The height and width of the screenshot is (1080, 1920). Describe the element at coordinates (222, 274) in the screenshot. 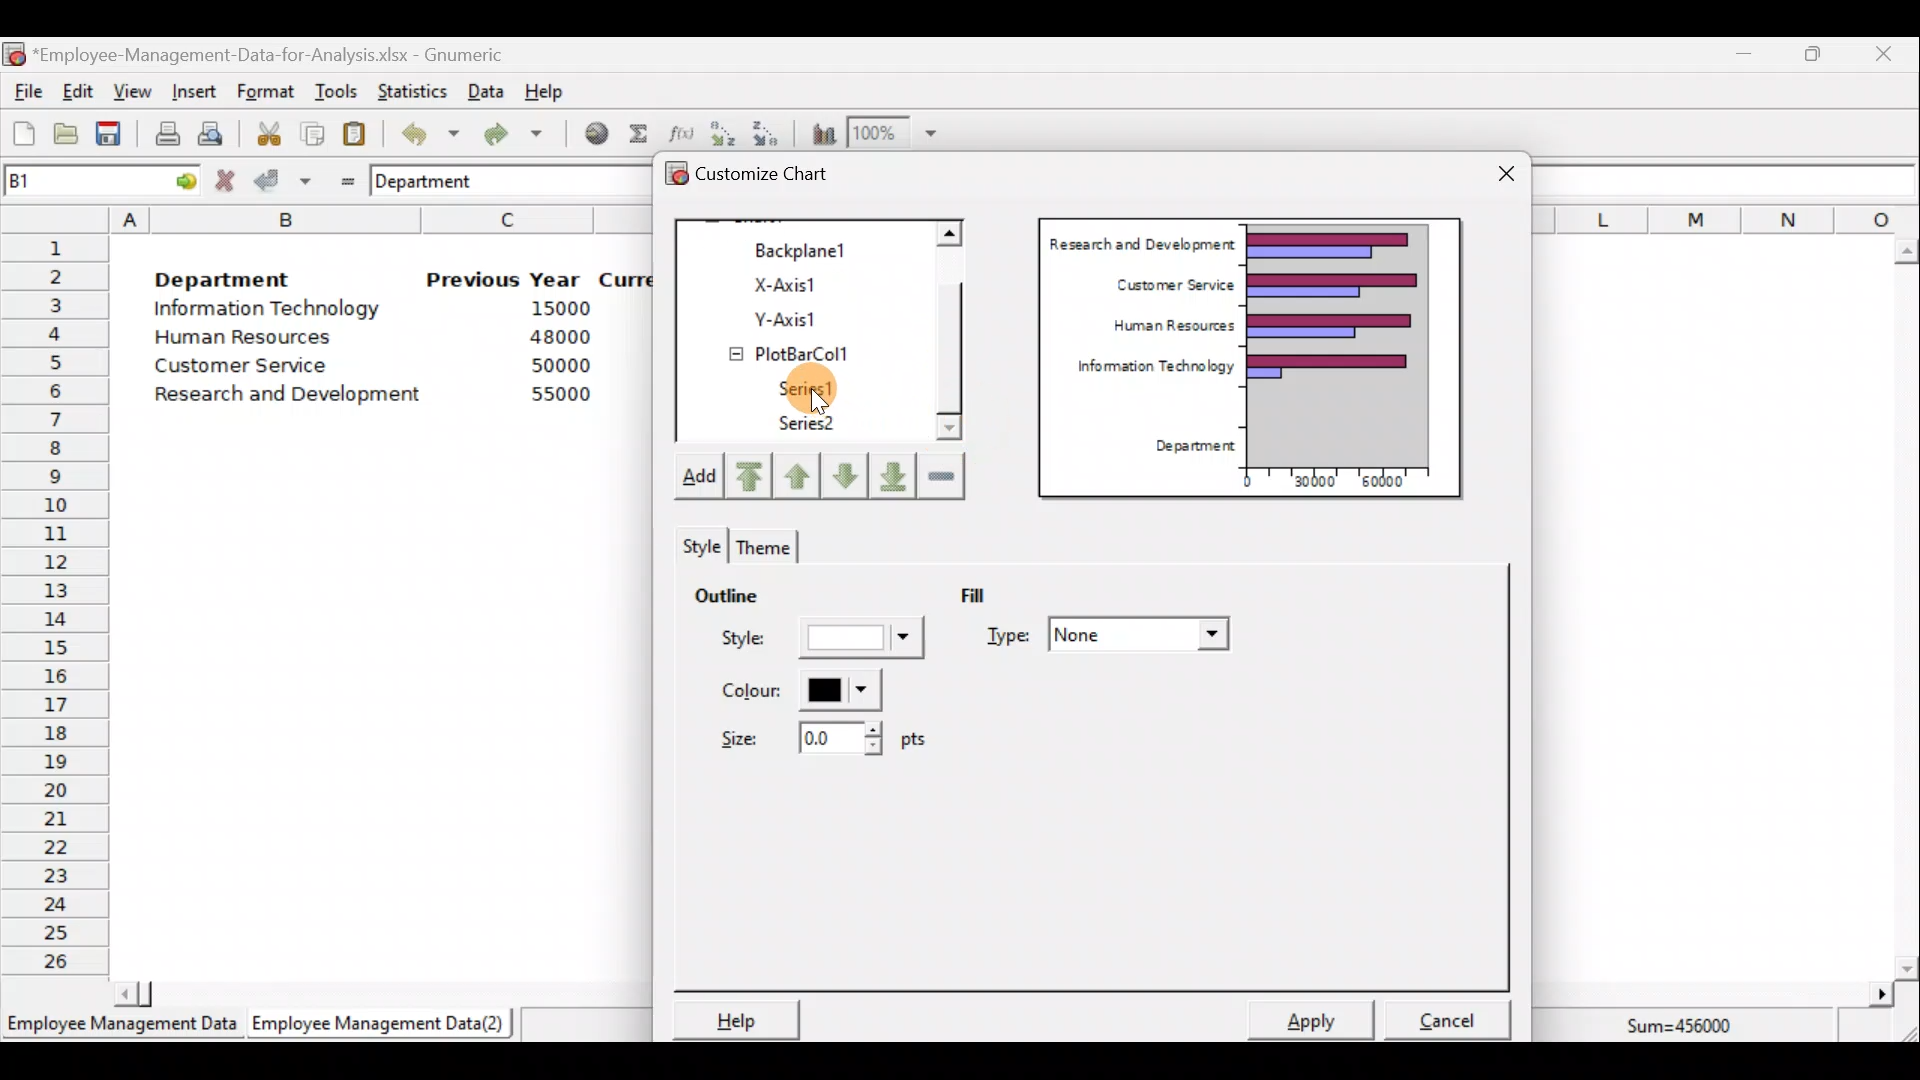

I see `Department` at that location.